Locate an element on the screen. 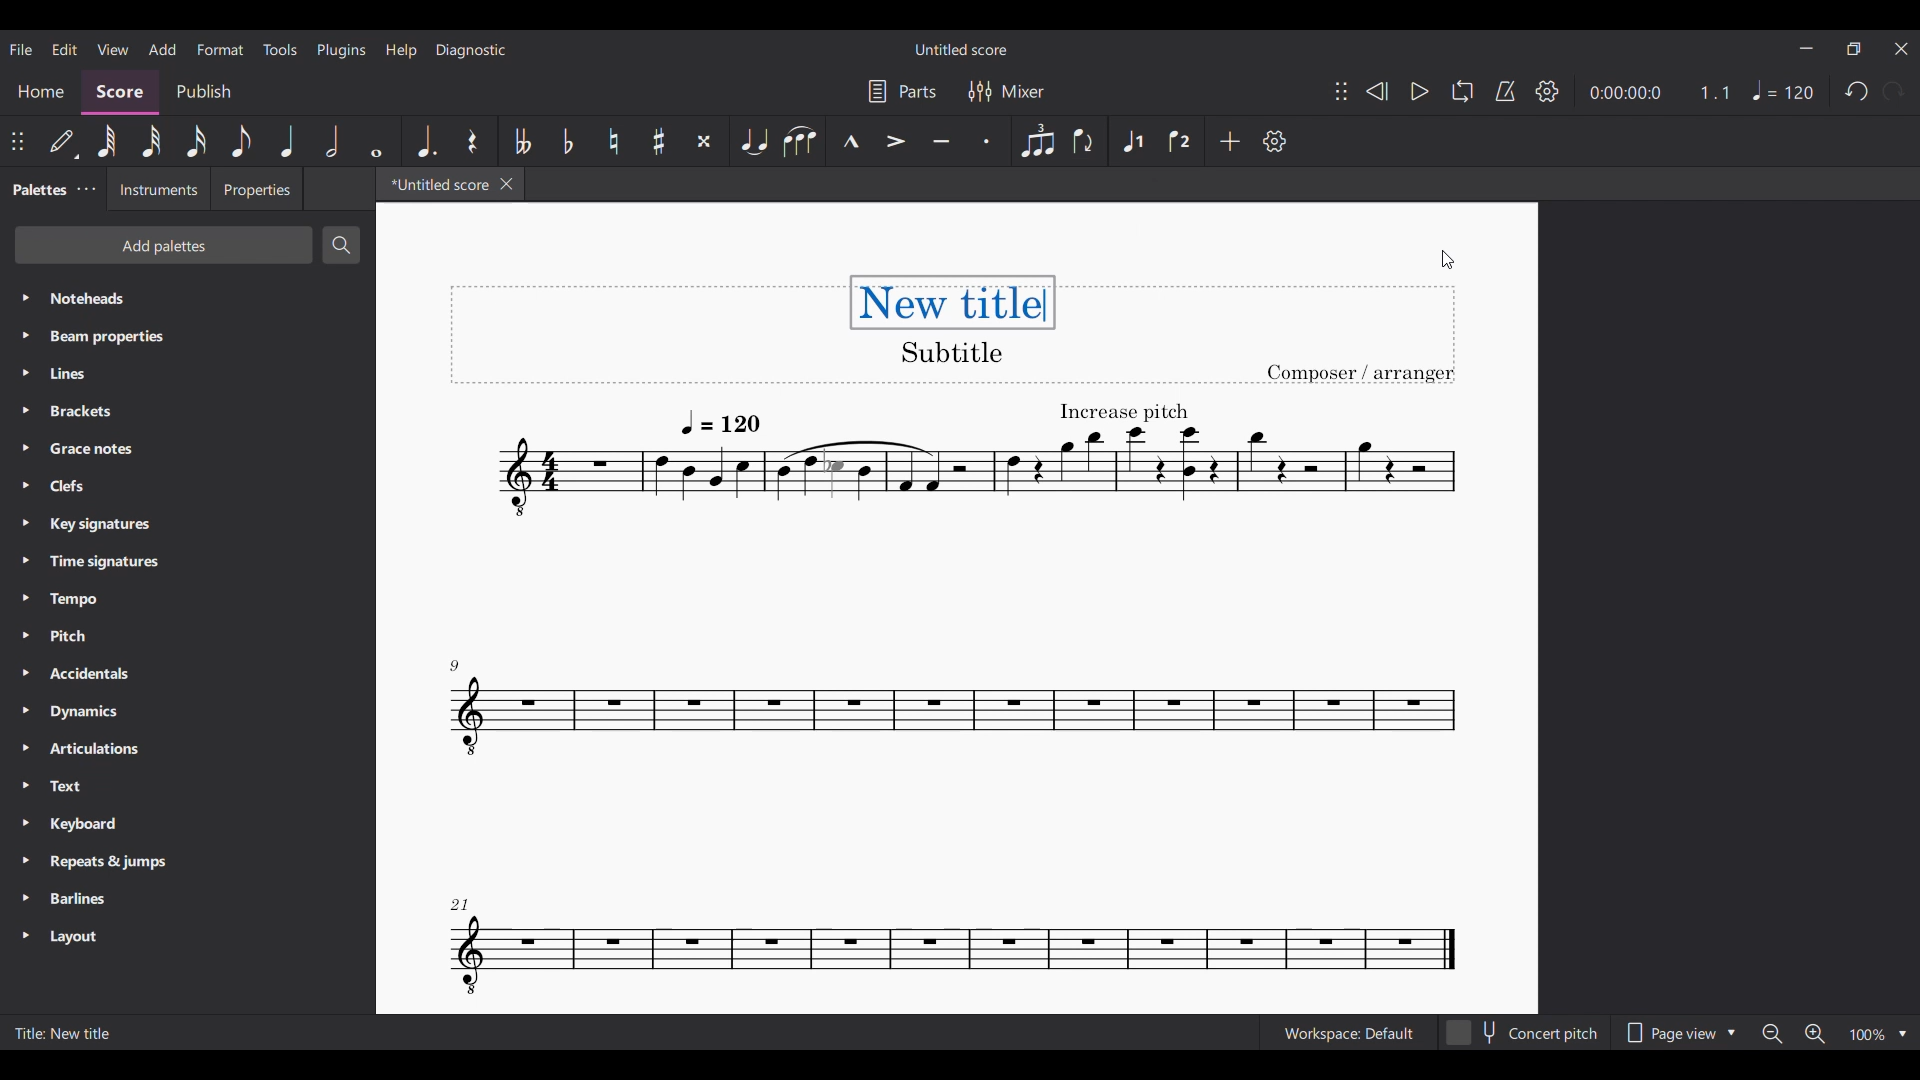 Image resolution: width=1920 pixels, height=1080 pixels. Dynamics is located at coordinates (188, 711).